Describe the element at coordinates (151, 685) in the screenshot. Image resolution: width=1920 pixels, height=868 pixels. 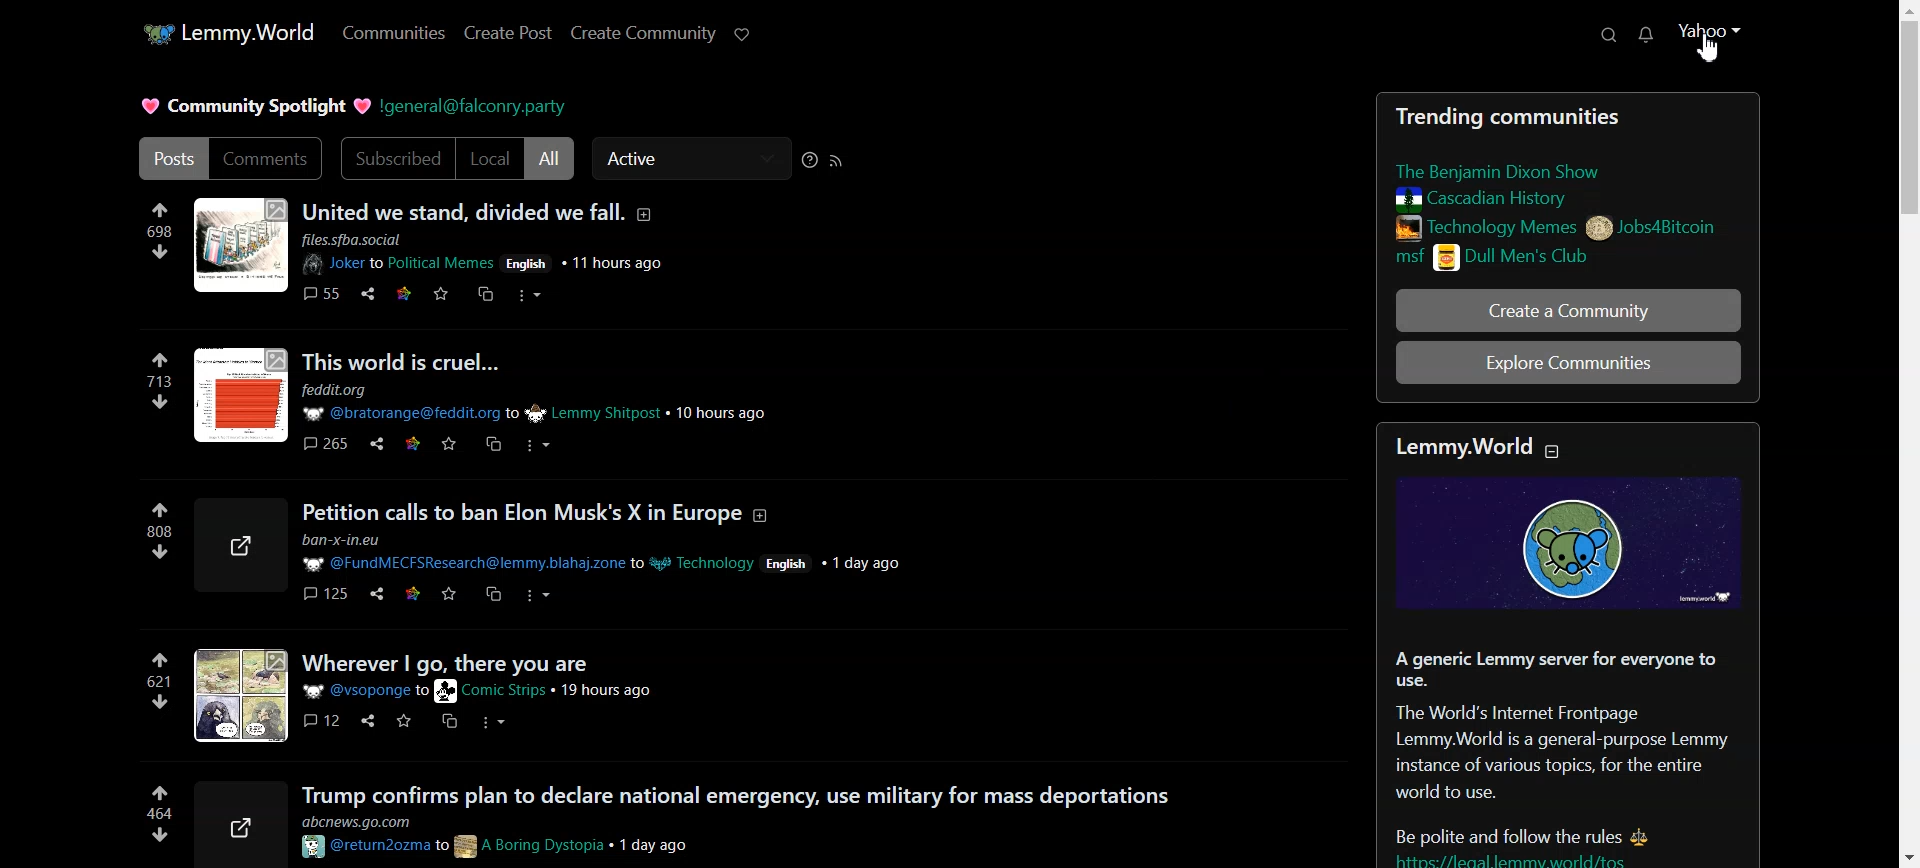
I see `621` at that location.